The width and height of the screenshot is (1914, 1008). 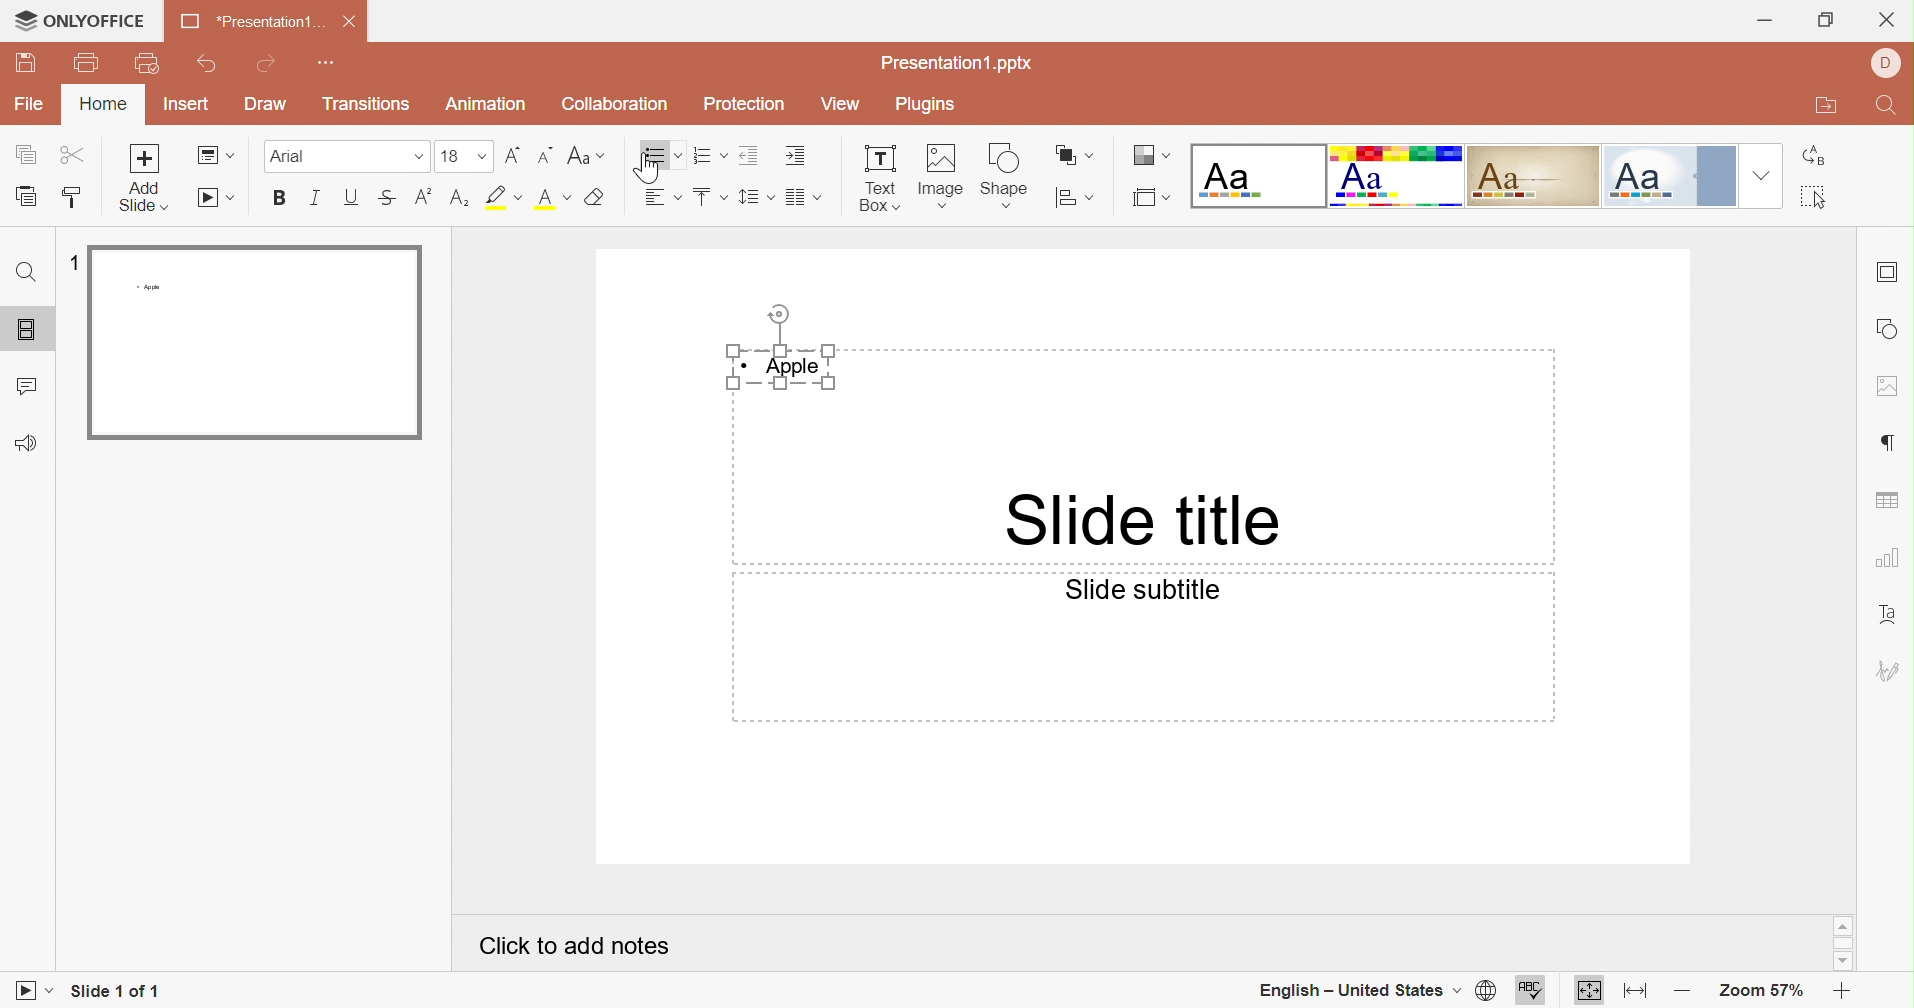 I want to click on table settings, so click(x=1888, y=502).